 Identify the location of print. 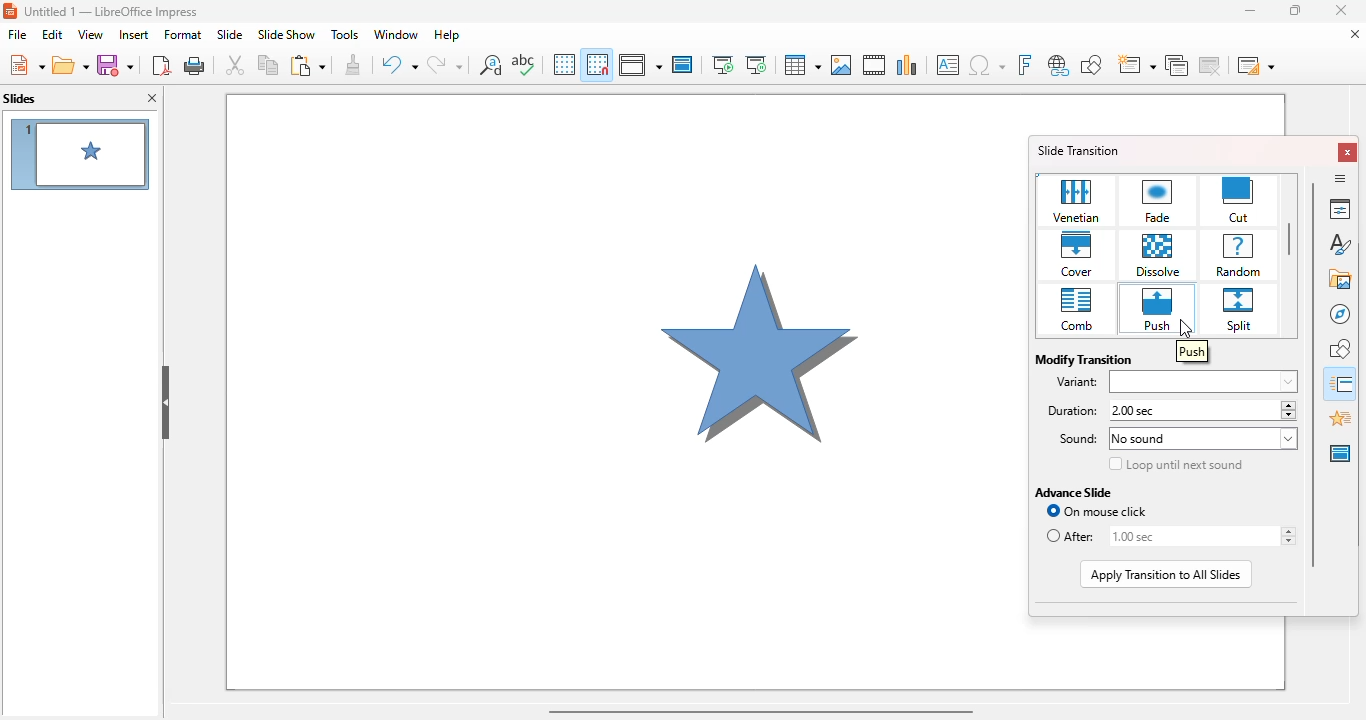
(195, 64).